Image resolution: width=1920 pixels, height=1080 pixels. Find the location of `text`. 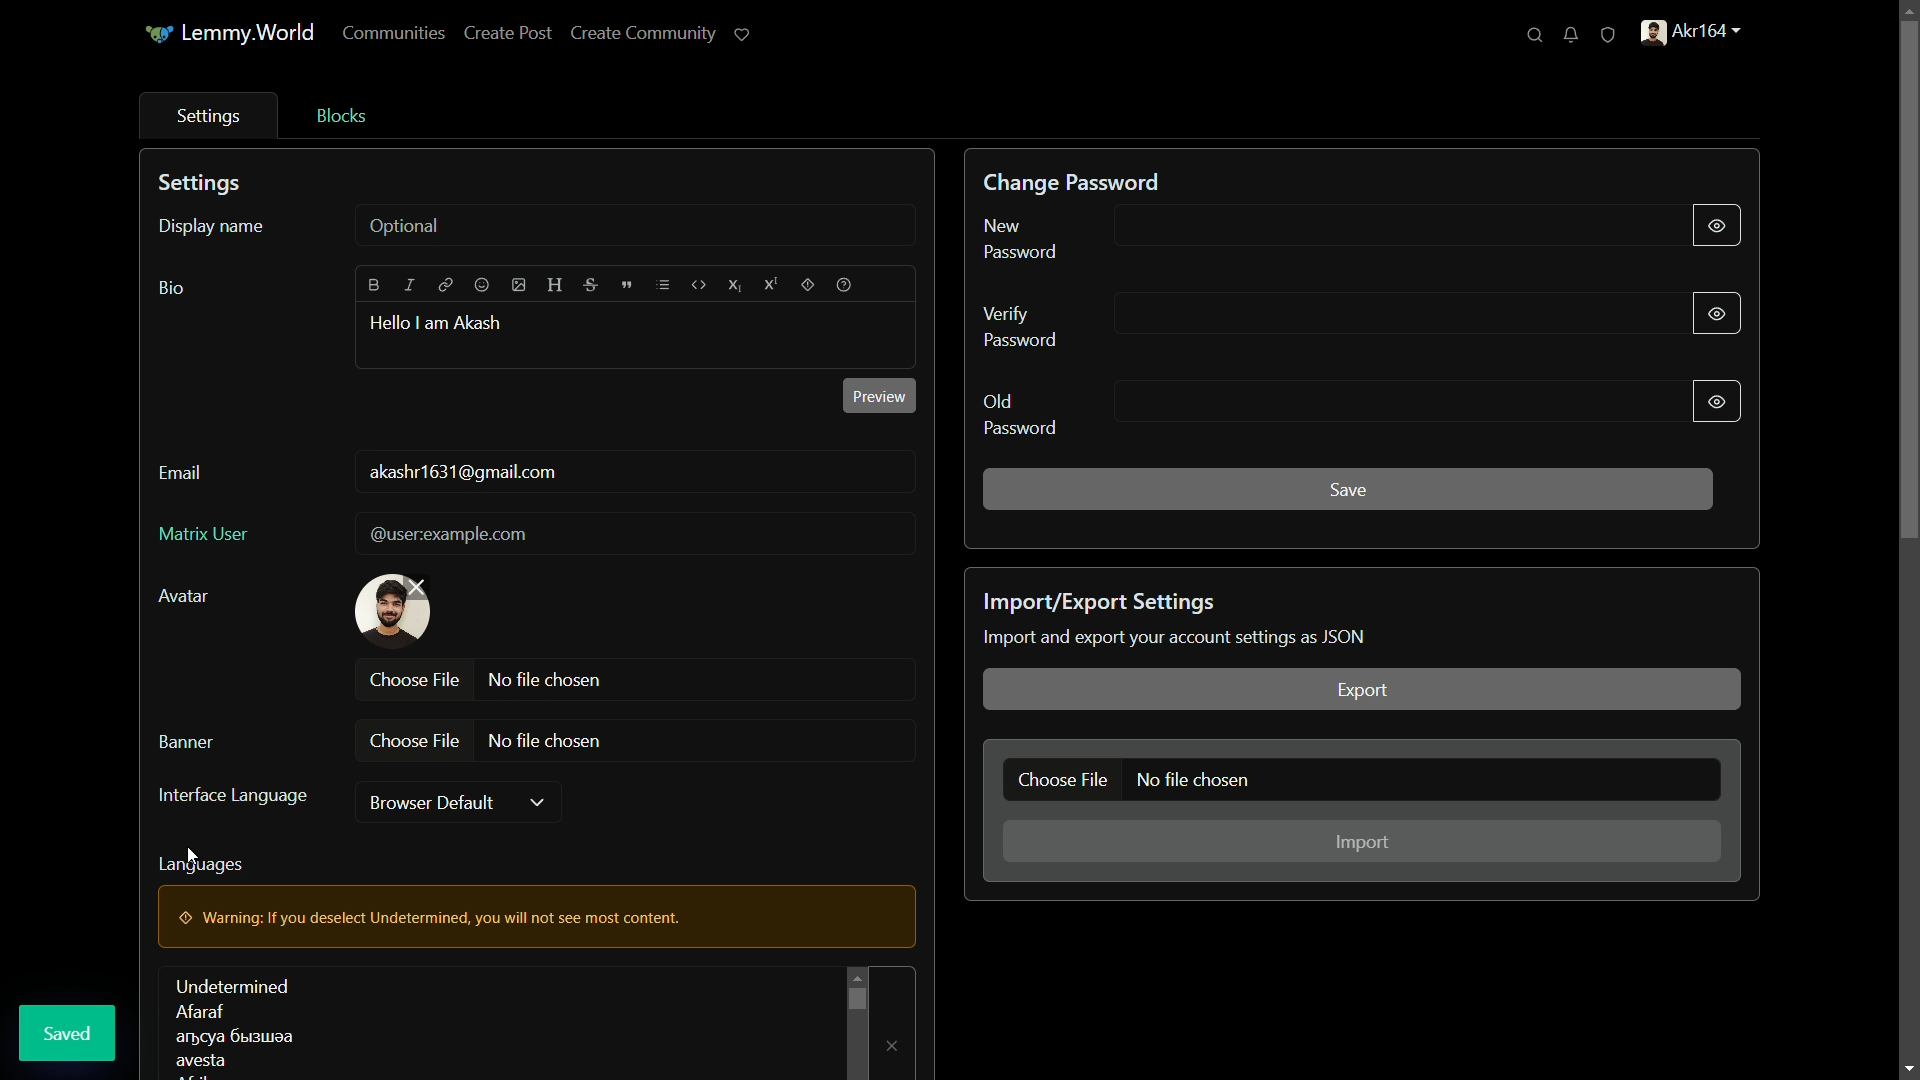

text is located at coordinates (1181, 635).